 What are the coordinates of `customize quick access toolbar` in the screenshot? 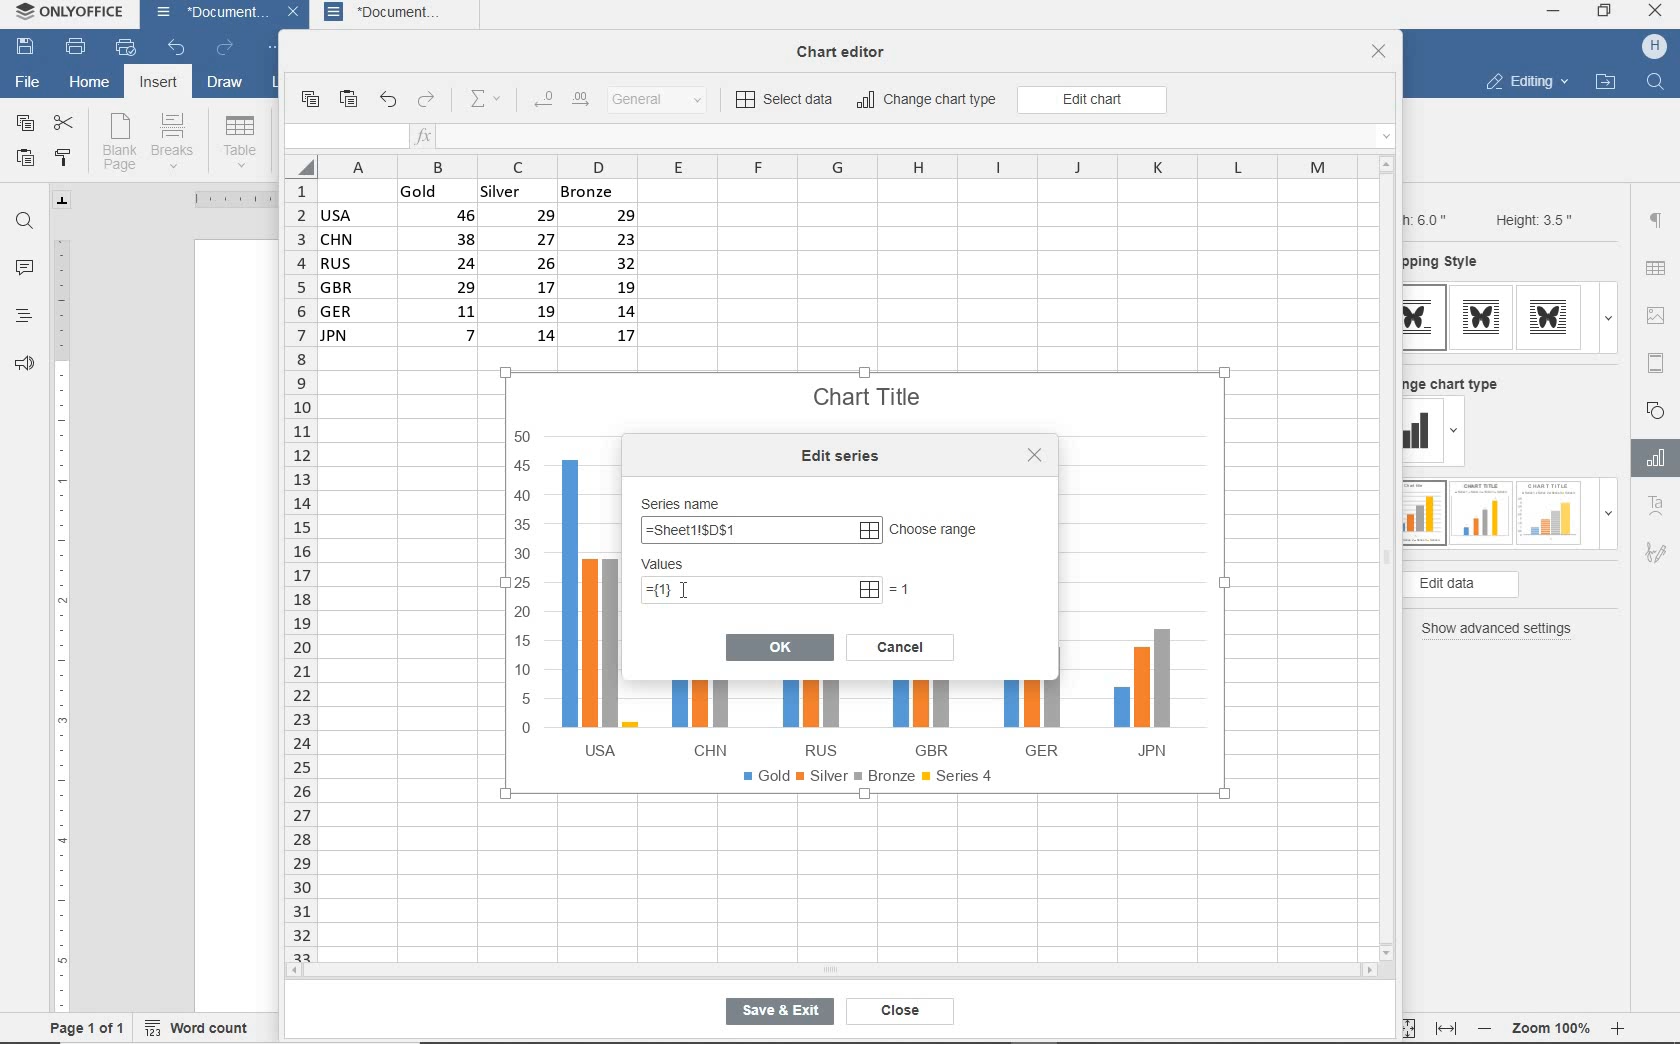 It's located at (276, 50).